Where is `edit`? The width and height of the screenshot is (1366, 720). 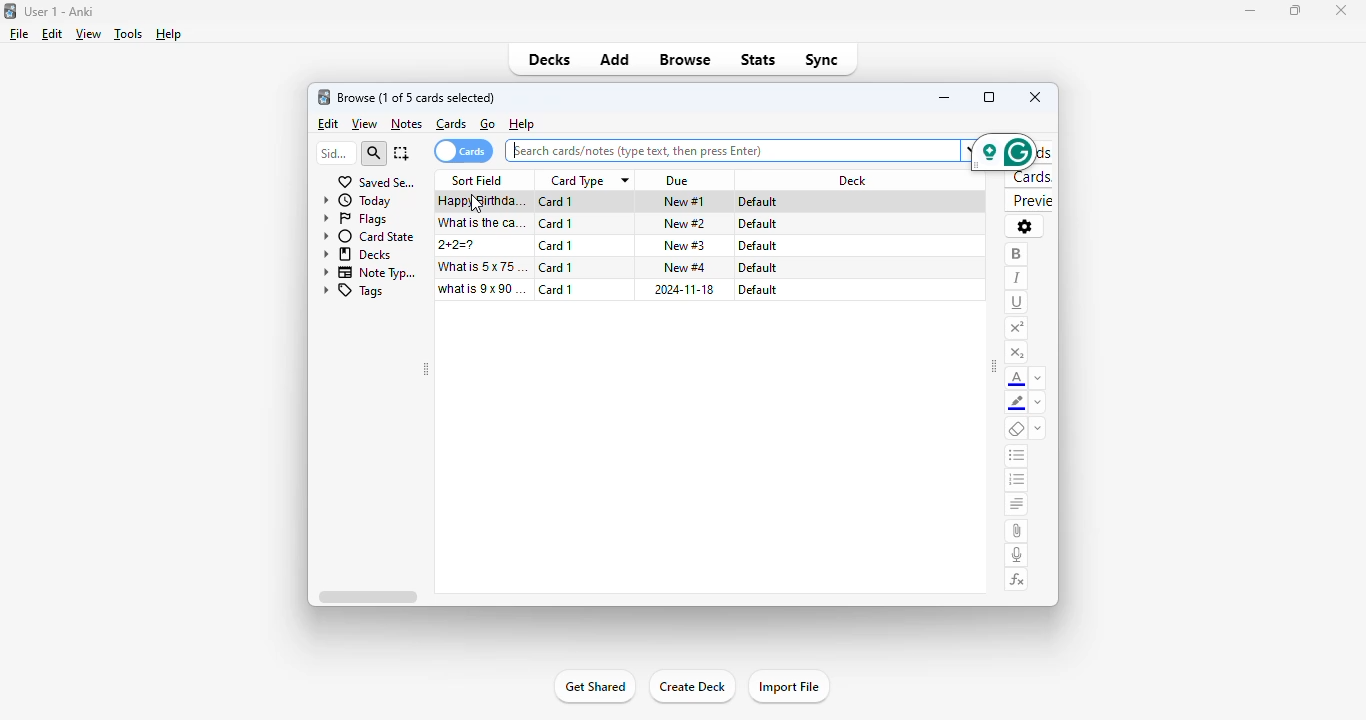
edit is located at coordinates (53, 34).